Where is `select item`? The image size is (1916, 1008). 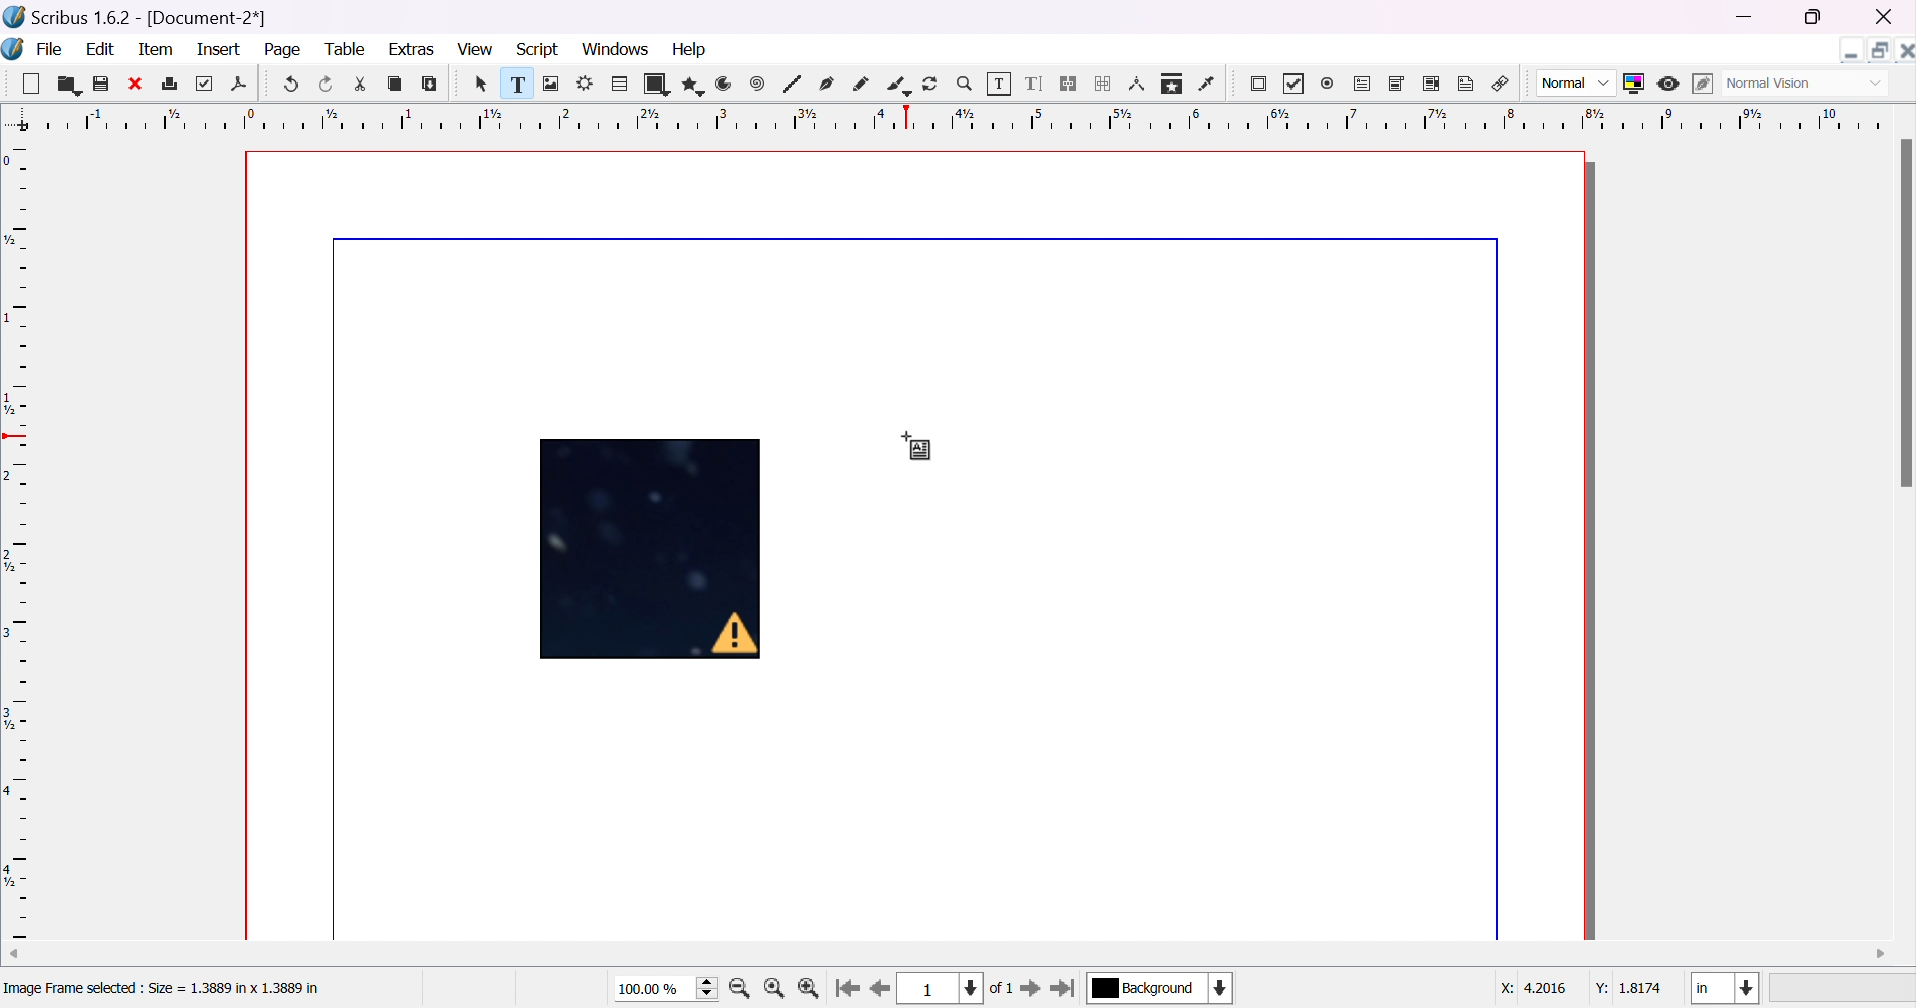 select item is located at coordinates (484, 86).